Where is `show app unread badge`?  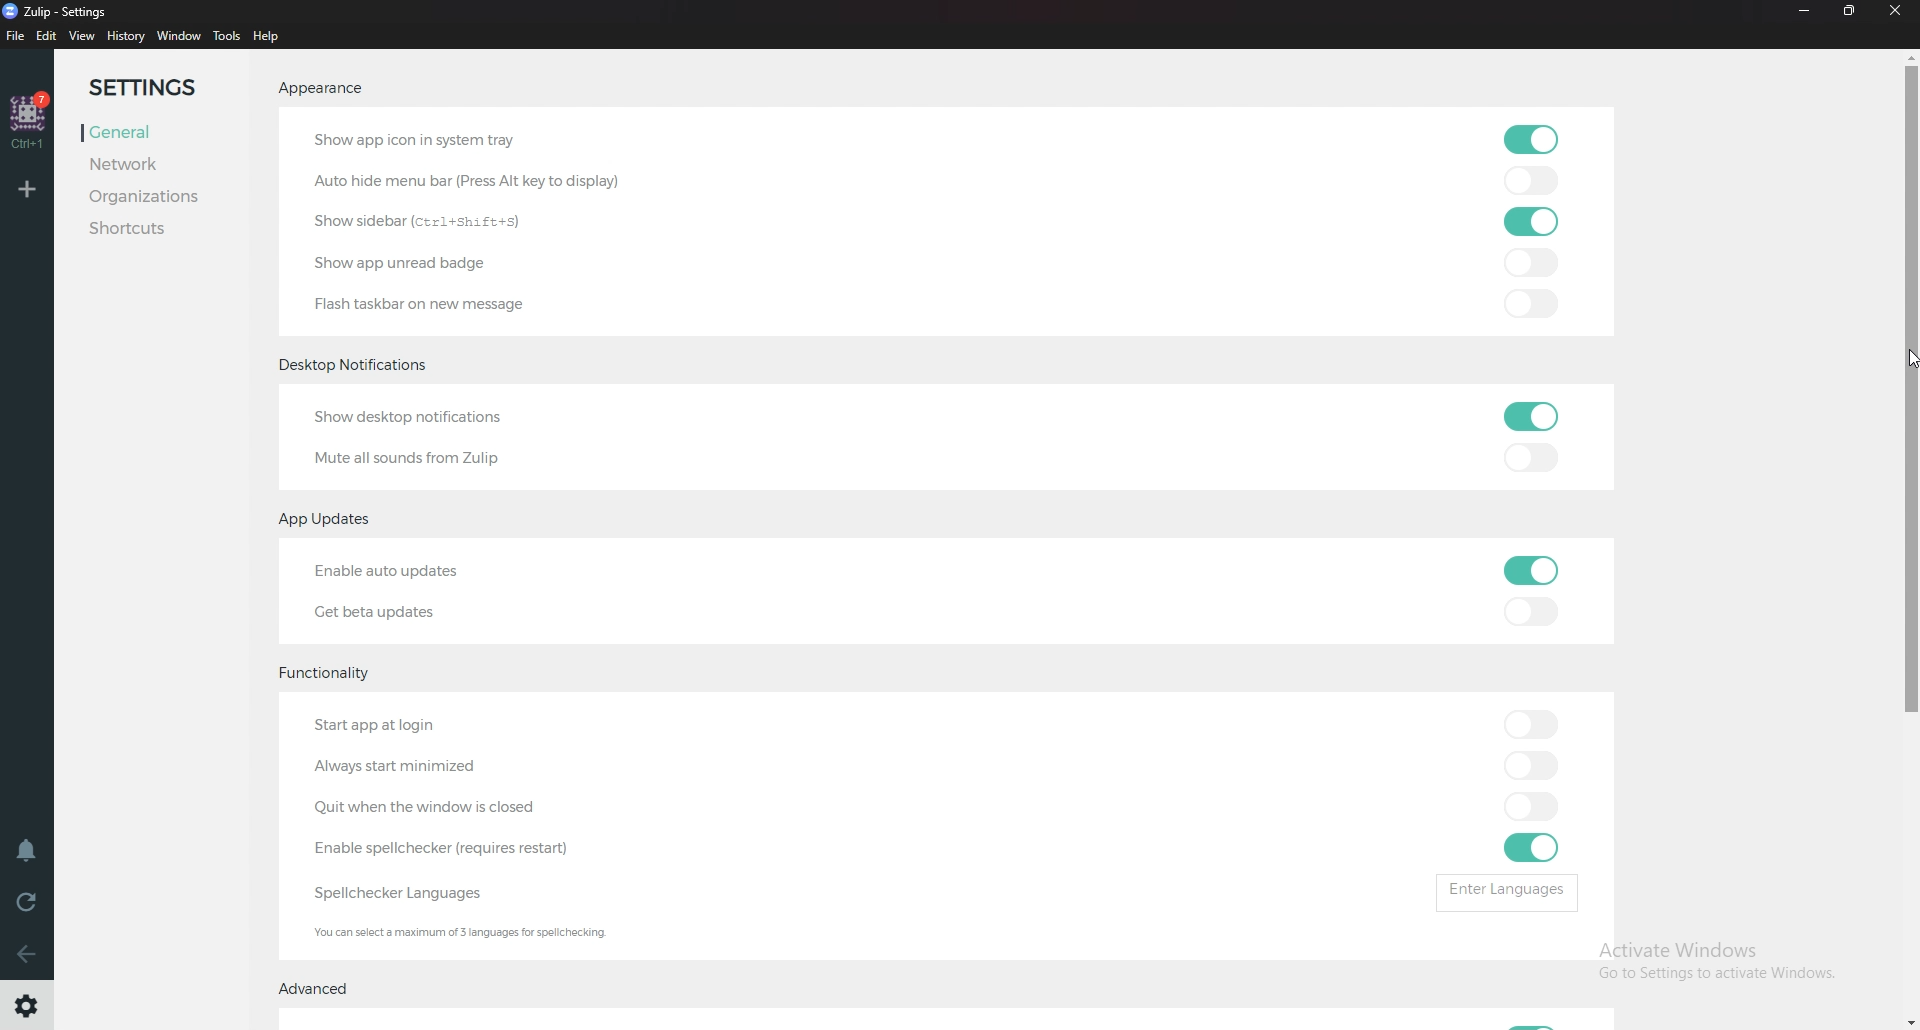
show app unread badge is located at coordinates (412, 259).